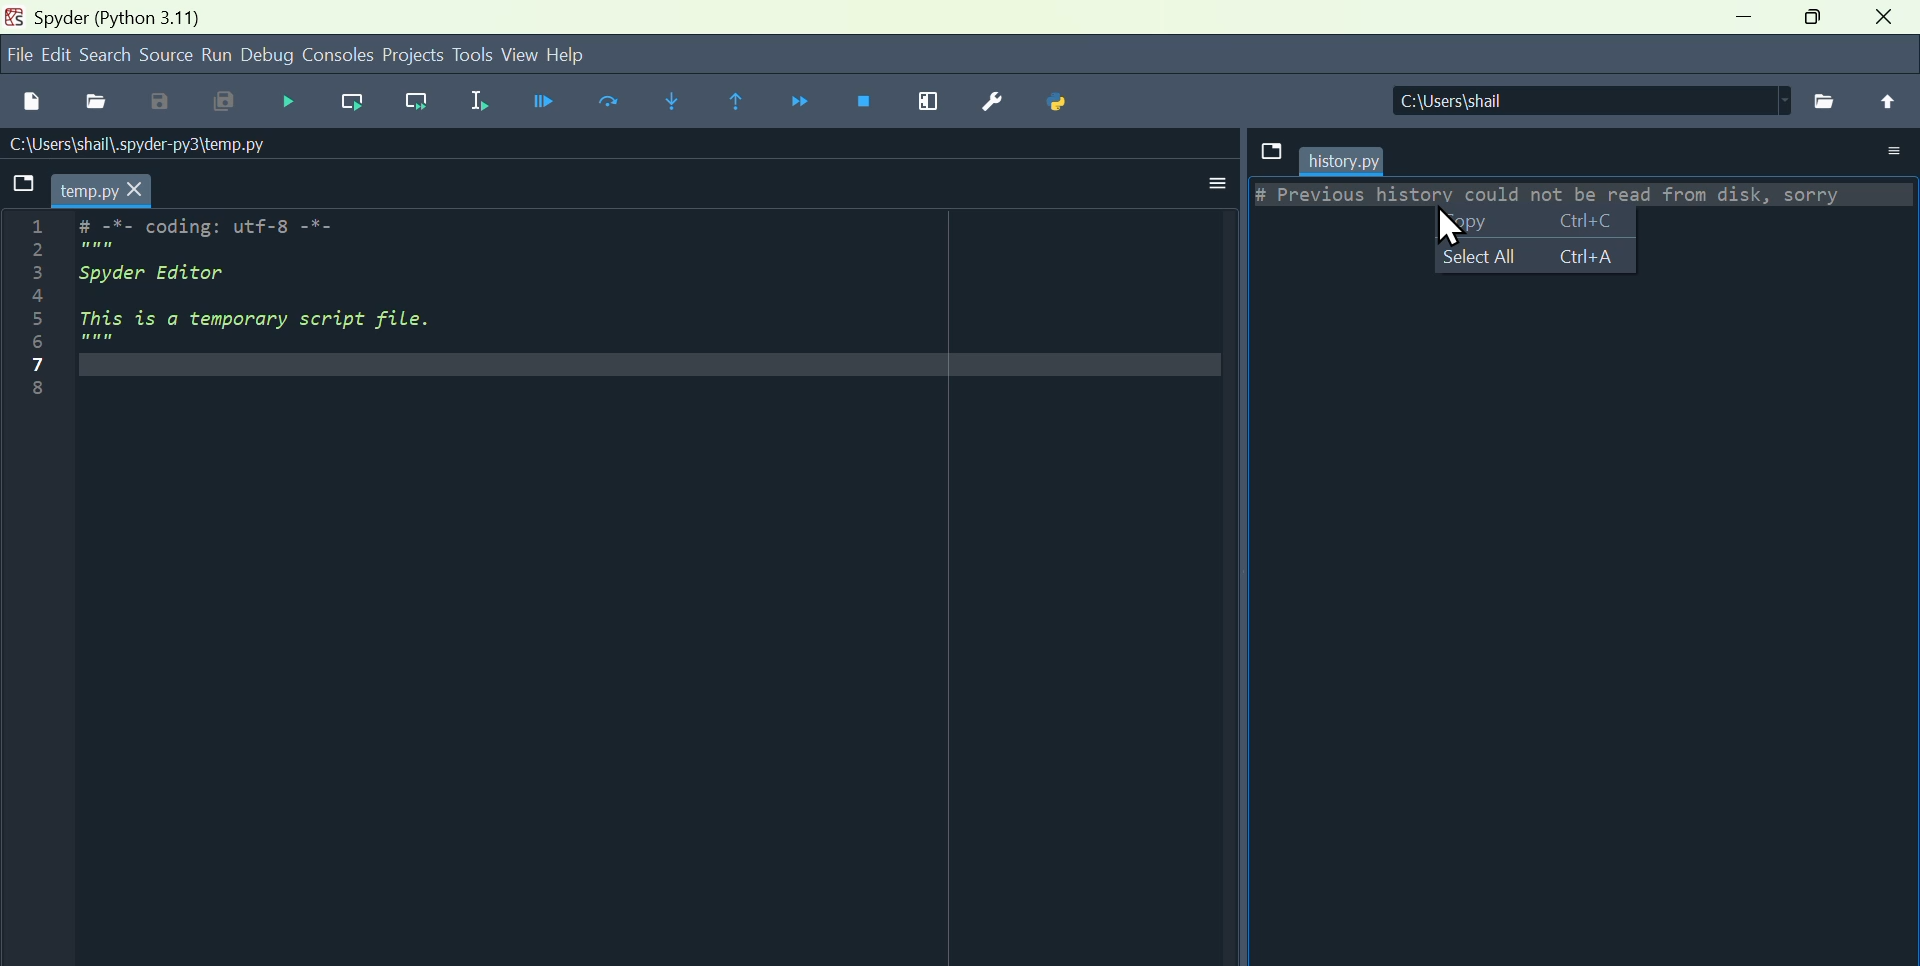 The height and width of the screenshot is (966, 1920). What do you see at coordinates (215, 55) in the screenshot?
I see `Run` at bounding box center [215, 55].